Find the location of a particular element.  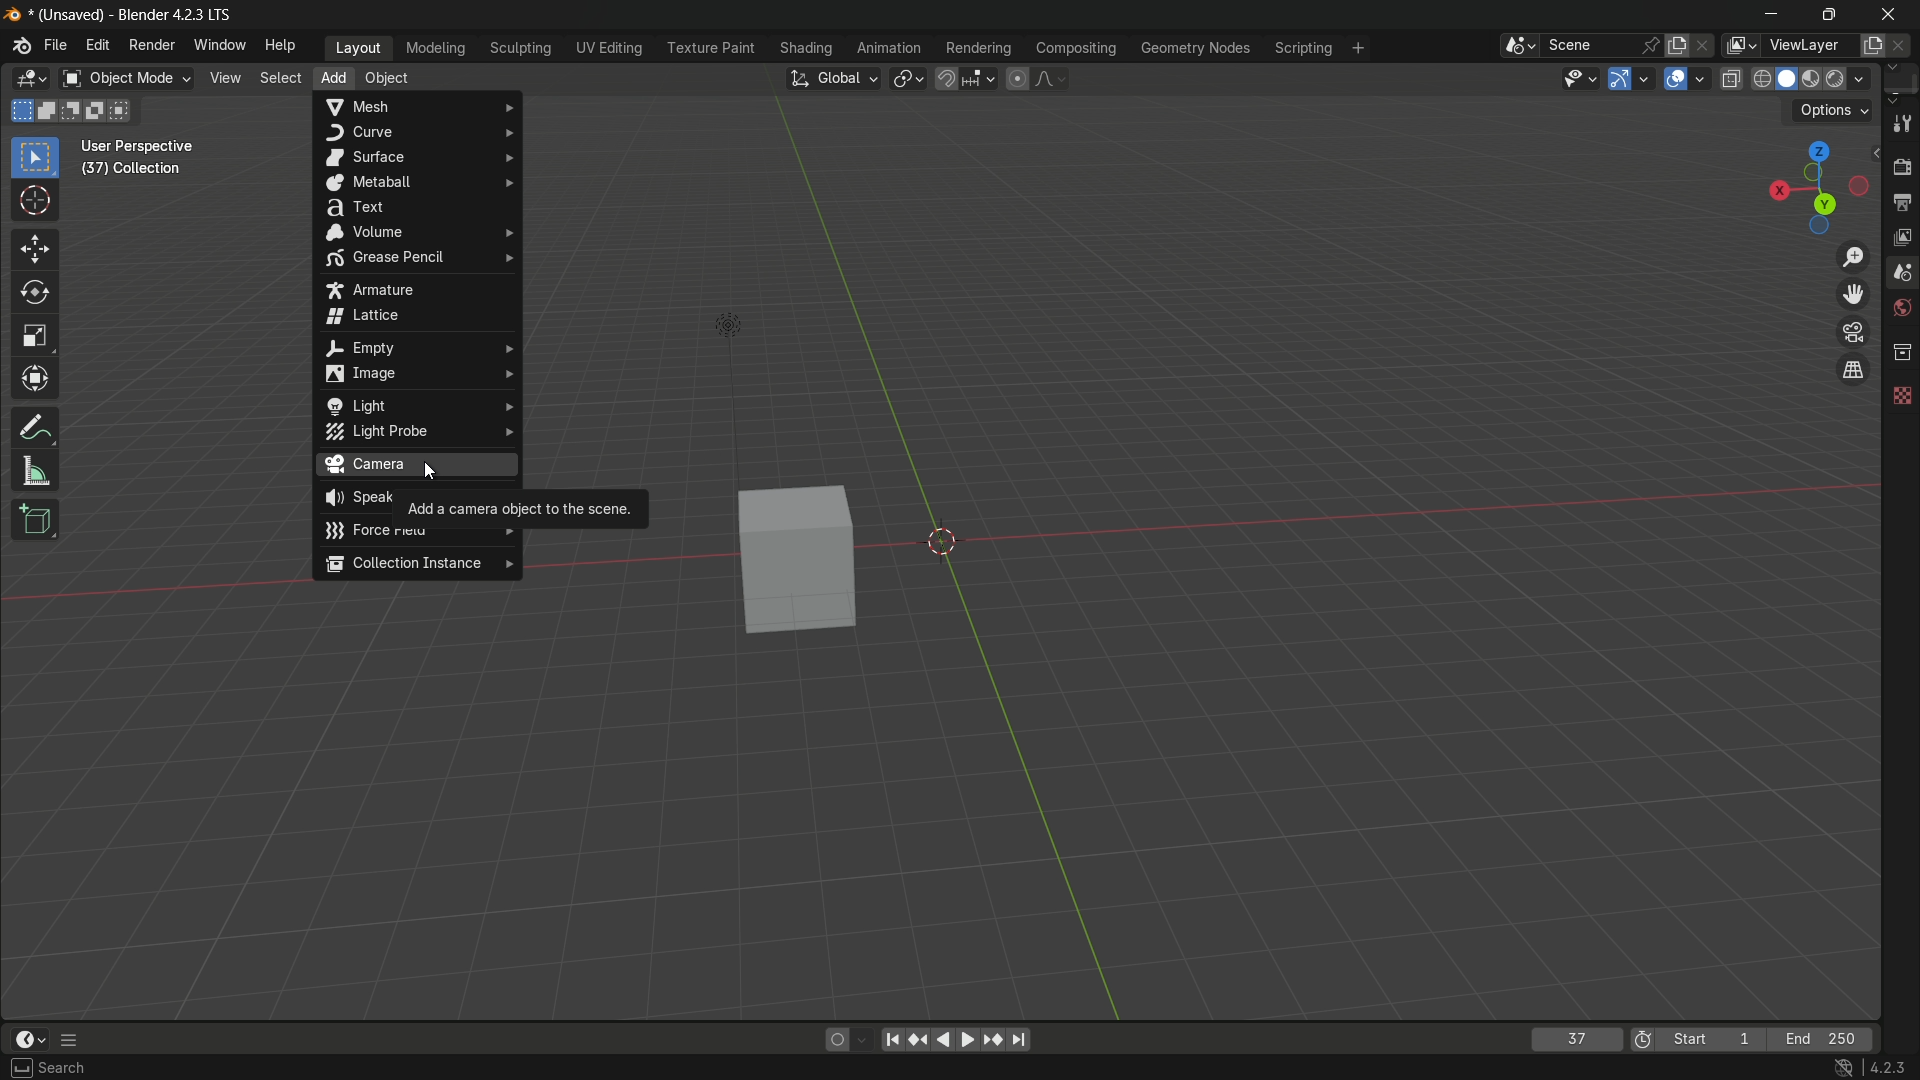

light probe is located at coordinates (417, 433).